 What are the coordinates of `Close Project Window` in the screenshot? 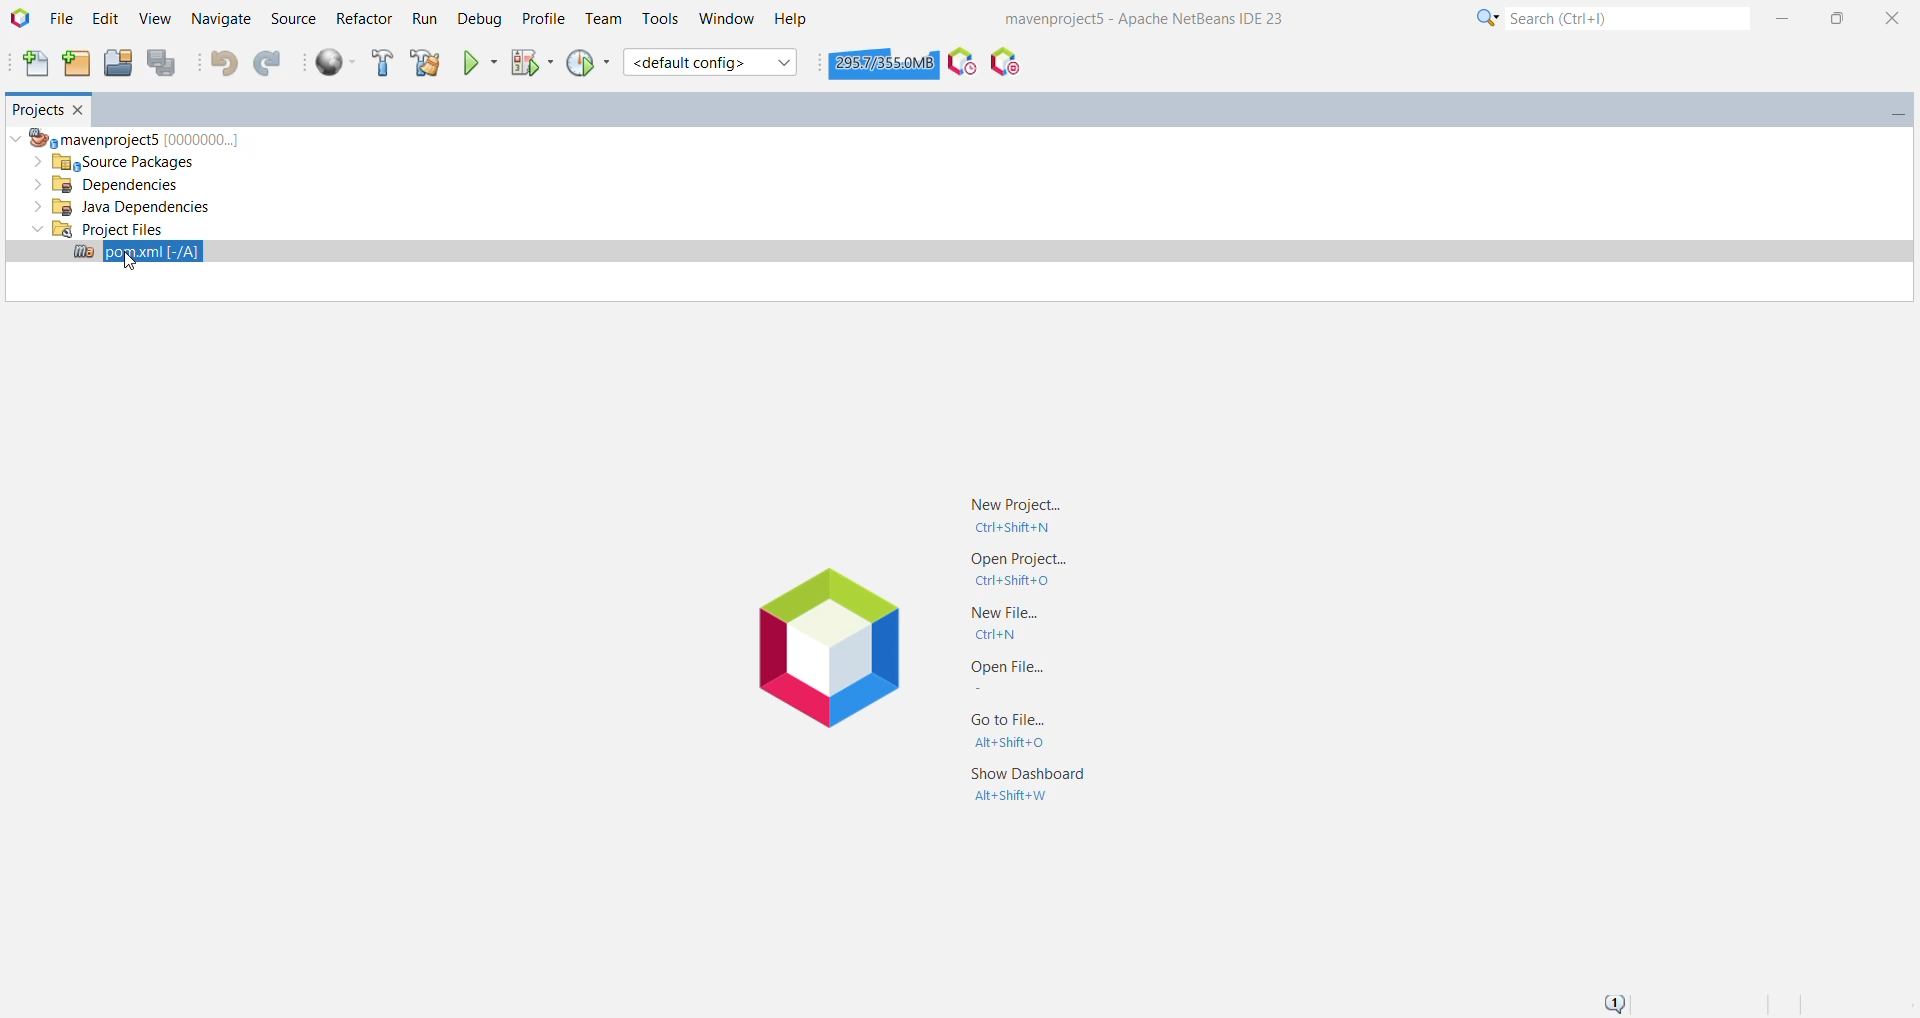 It's located at (81, 109).